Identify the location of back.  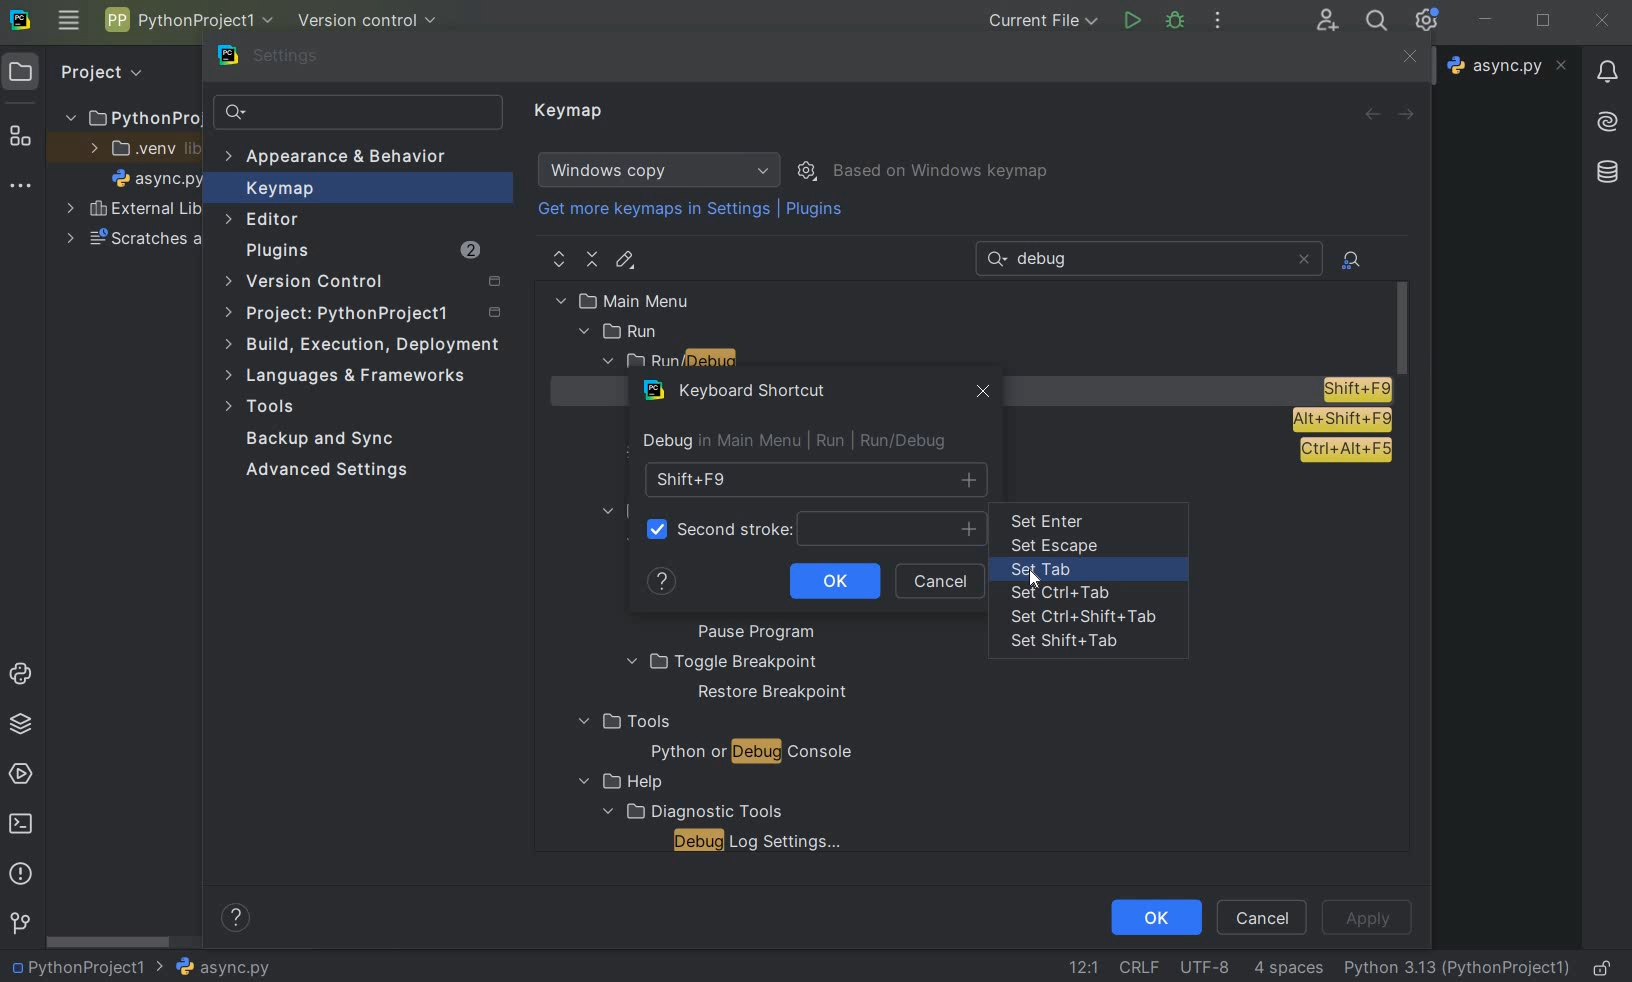
(1371, 114).